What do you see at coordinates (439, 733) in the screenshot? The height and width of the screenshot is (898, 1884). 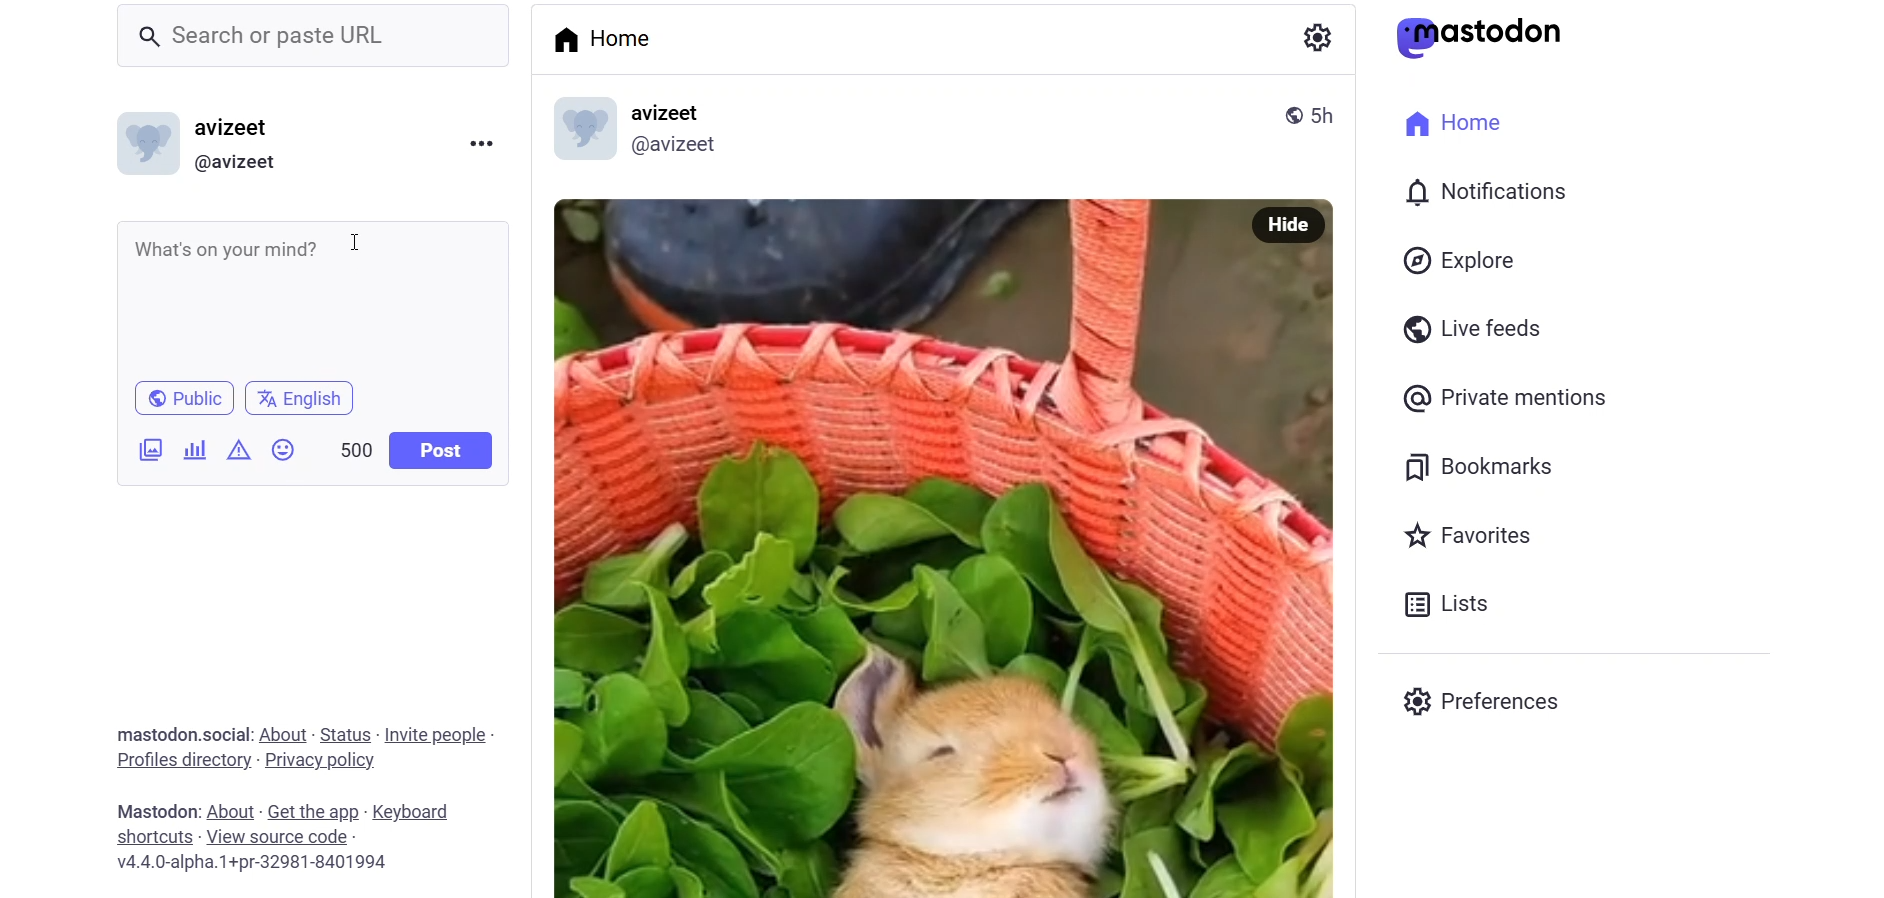 I see `invite people` at bounding box center [439, 733].